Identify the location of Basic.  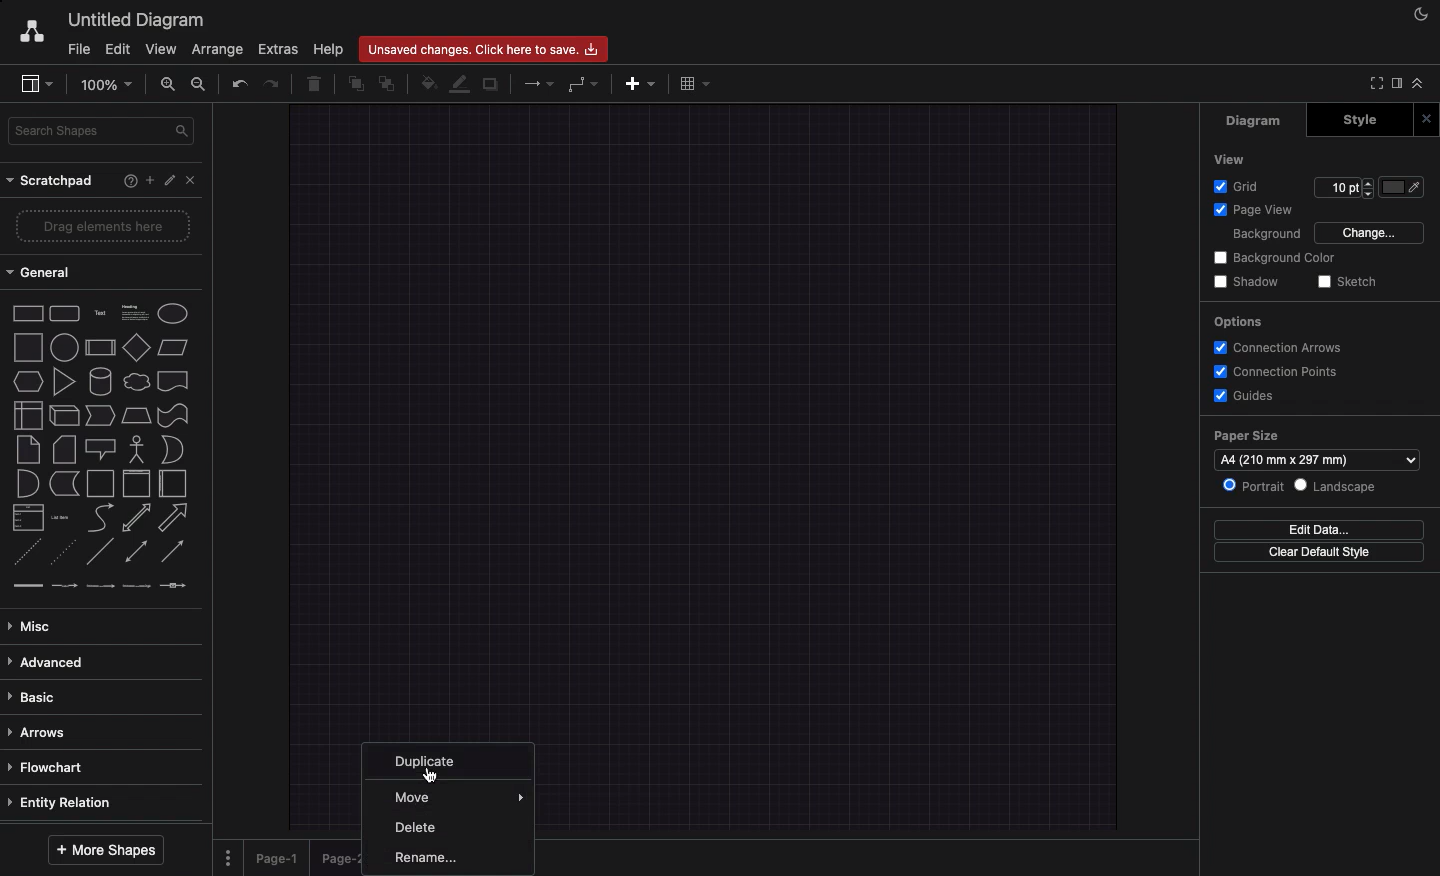
(44, 698).